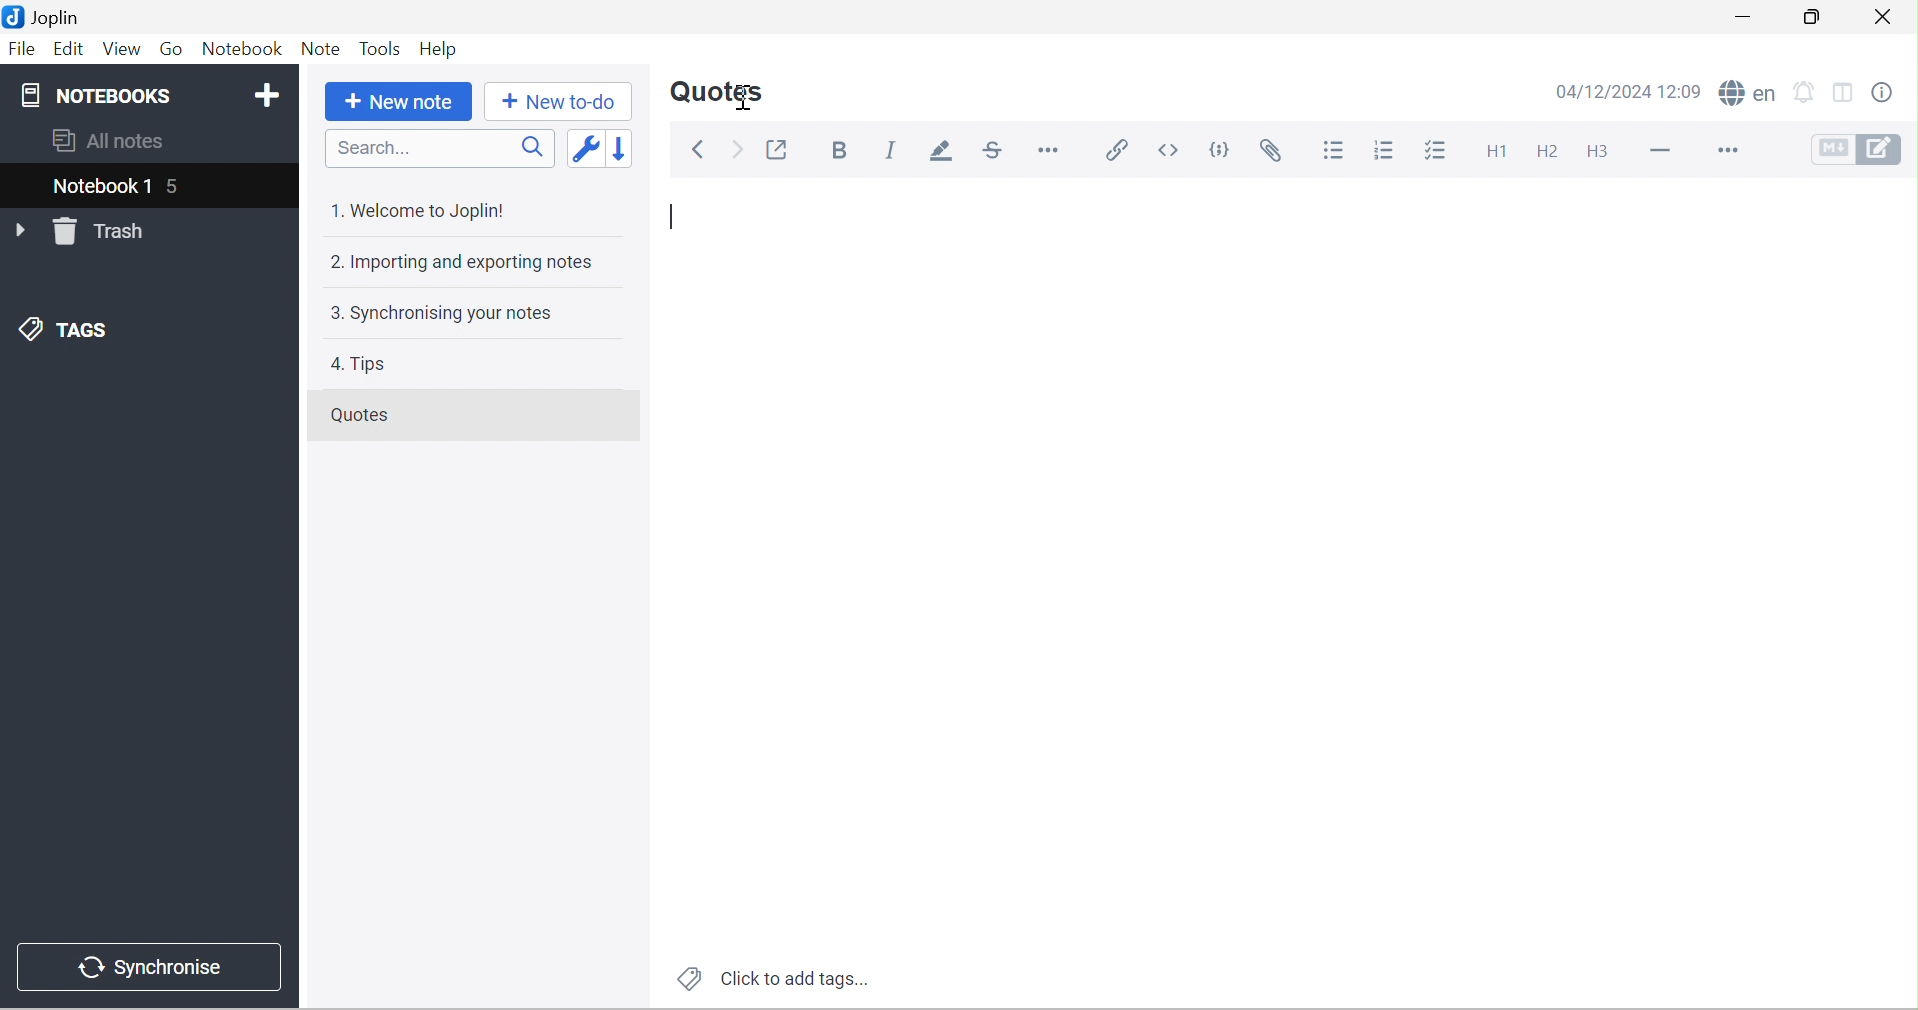 The width and height of the screenshot is (1918, 1010). Describe the element at coordinates (1862, 151) in the screenshot. I see `Toggle editors` at that location.